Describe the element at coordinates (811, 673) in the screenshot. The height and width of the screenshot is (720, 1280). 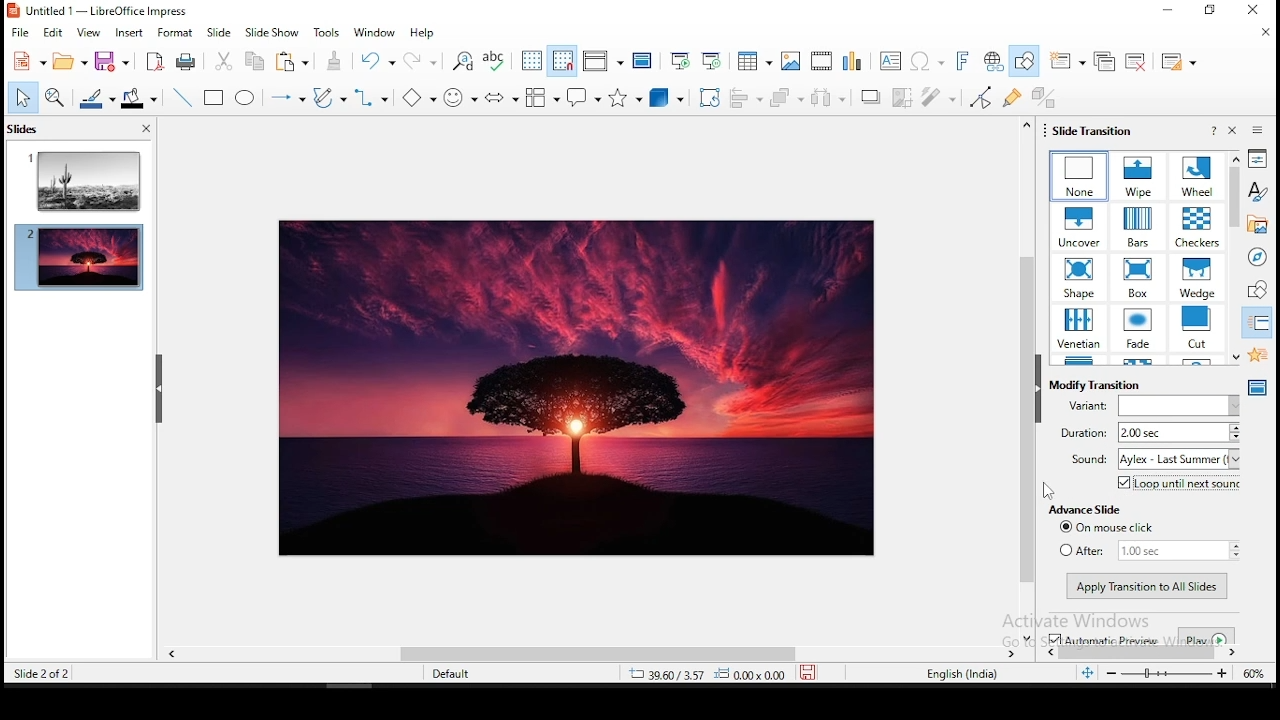
I see `save` at that location.